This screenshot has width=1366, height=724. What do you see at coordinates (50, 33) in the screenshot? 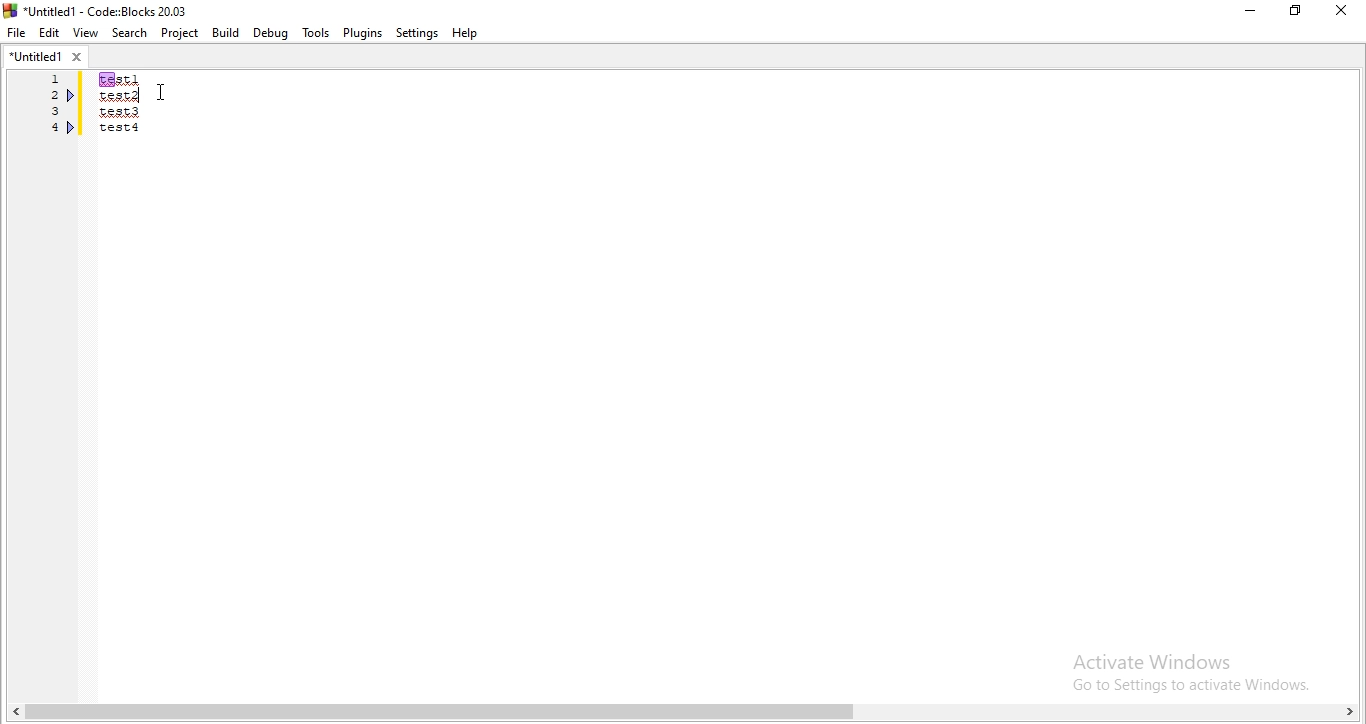
I see `Edit ` at bounding box center [50, 33].